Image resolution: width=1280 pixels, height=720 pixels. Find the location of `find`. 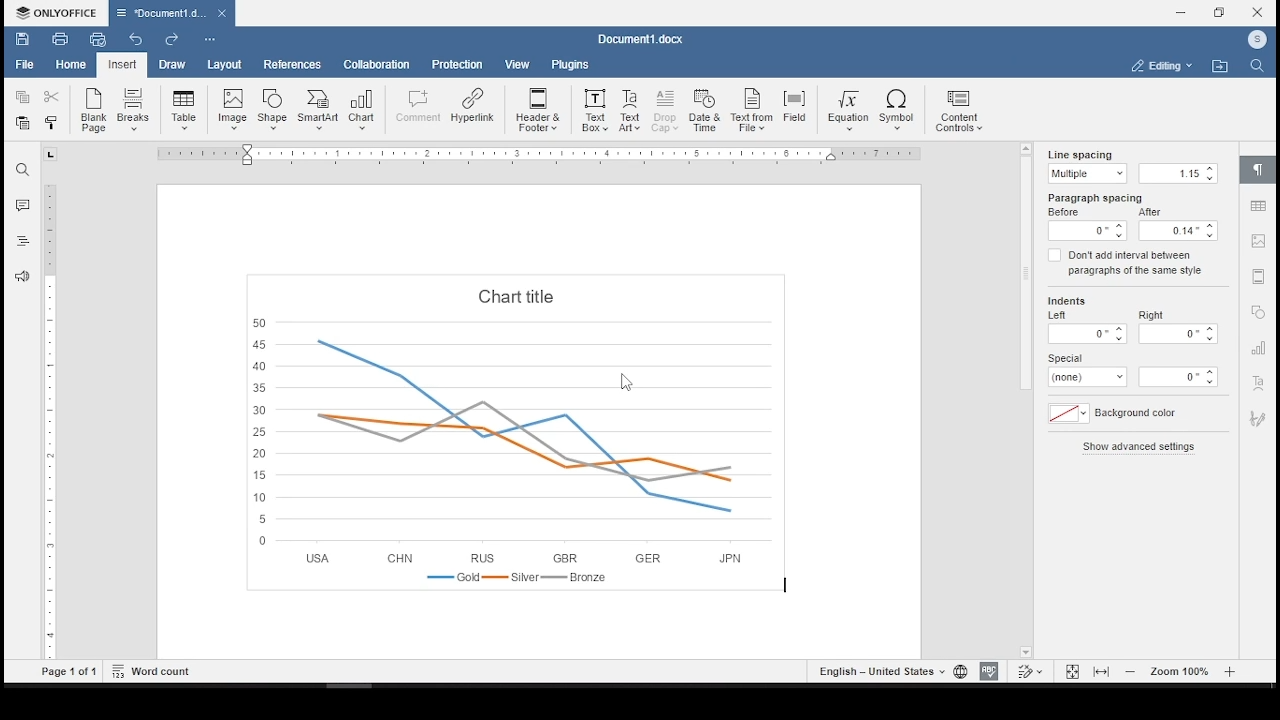

find is located at coordinates (22, 168).